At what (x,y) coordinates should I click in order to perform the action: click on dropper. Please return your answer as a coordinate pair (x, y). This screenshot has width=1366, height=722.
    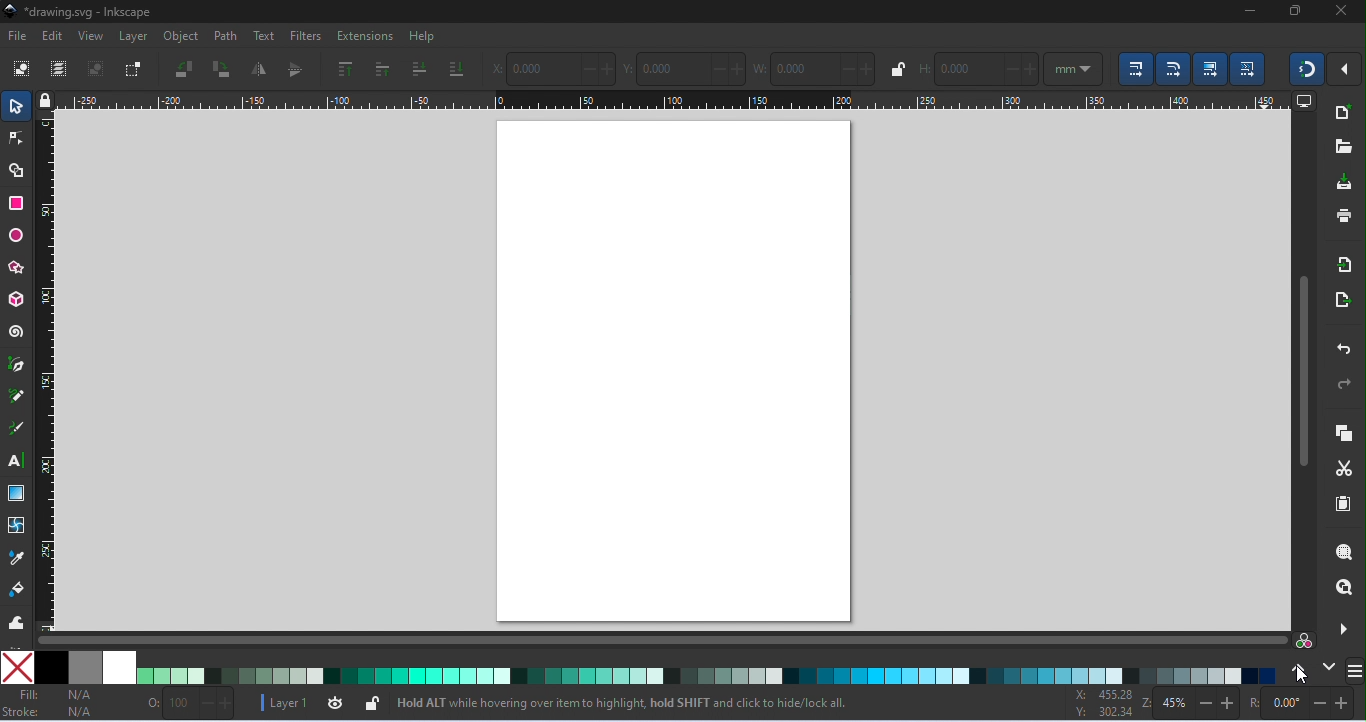
    Looking at the image, I should click on (17, 558).